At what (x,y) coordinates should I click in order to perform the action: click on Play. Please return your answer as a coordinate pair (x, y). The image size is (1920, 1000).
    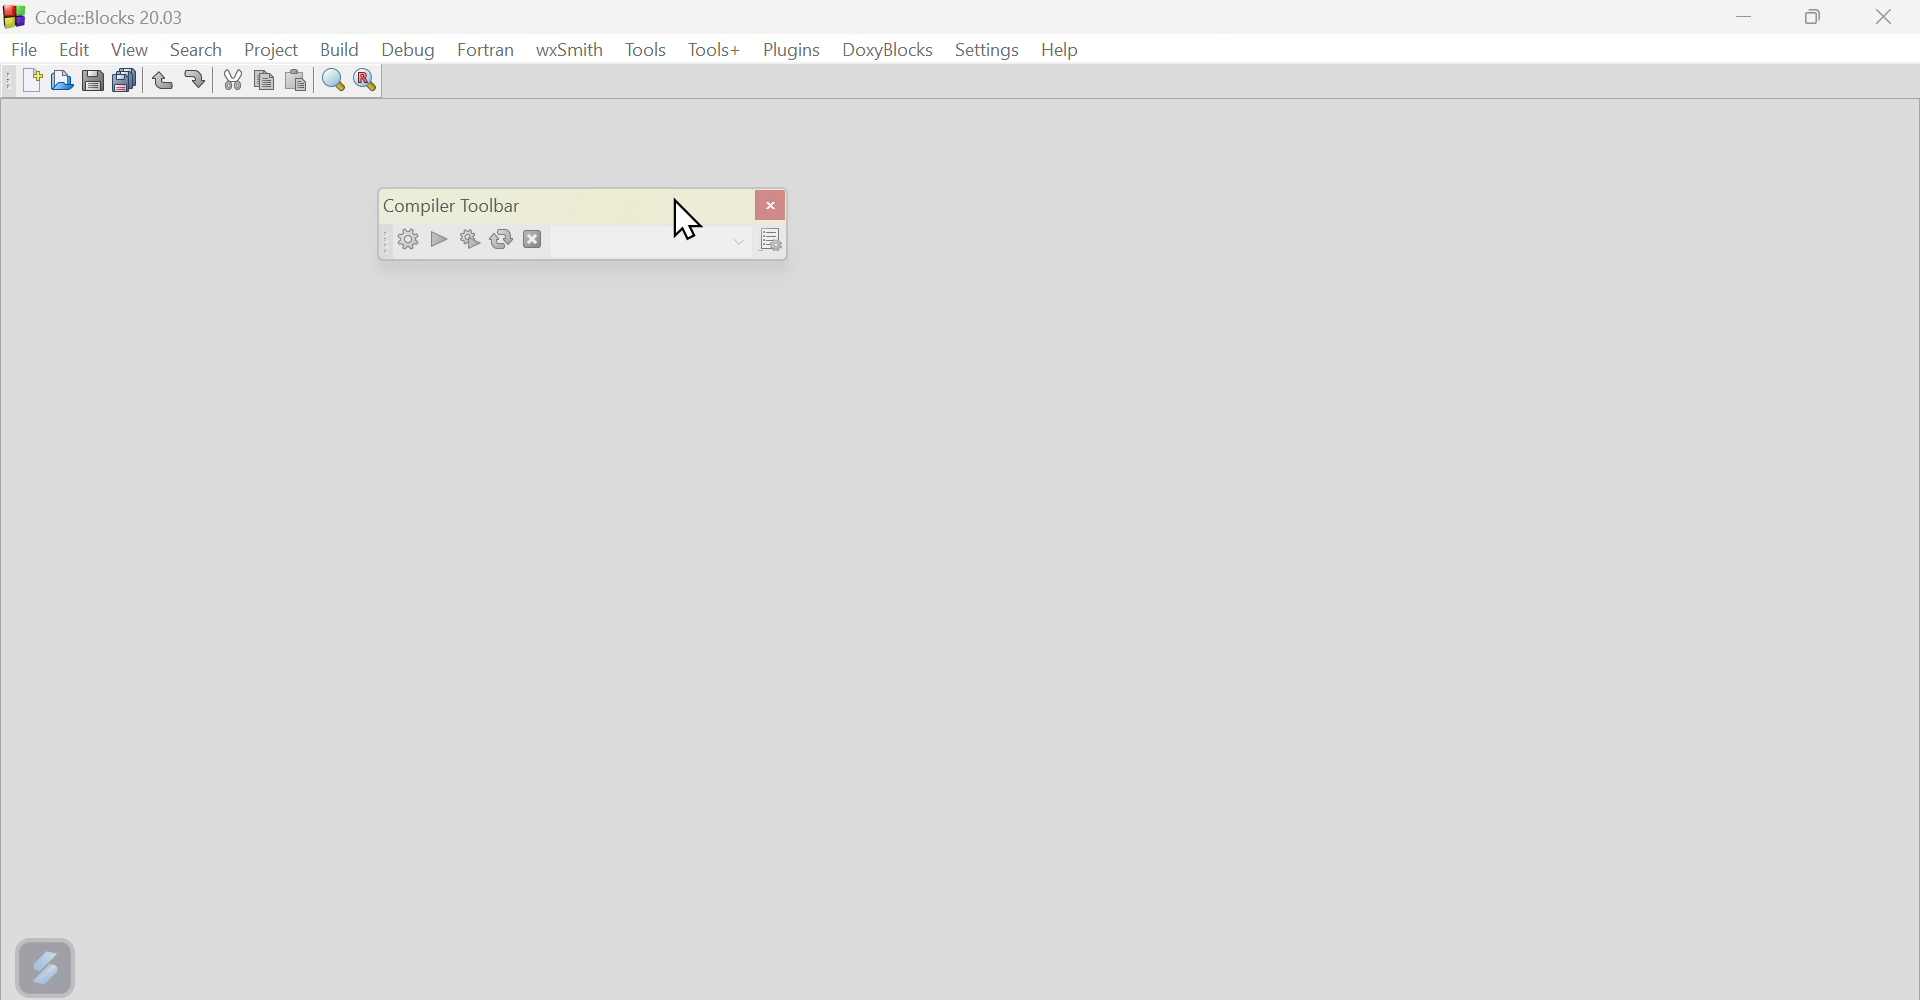
    Looking at the image, I should click on (436, 236).